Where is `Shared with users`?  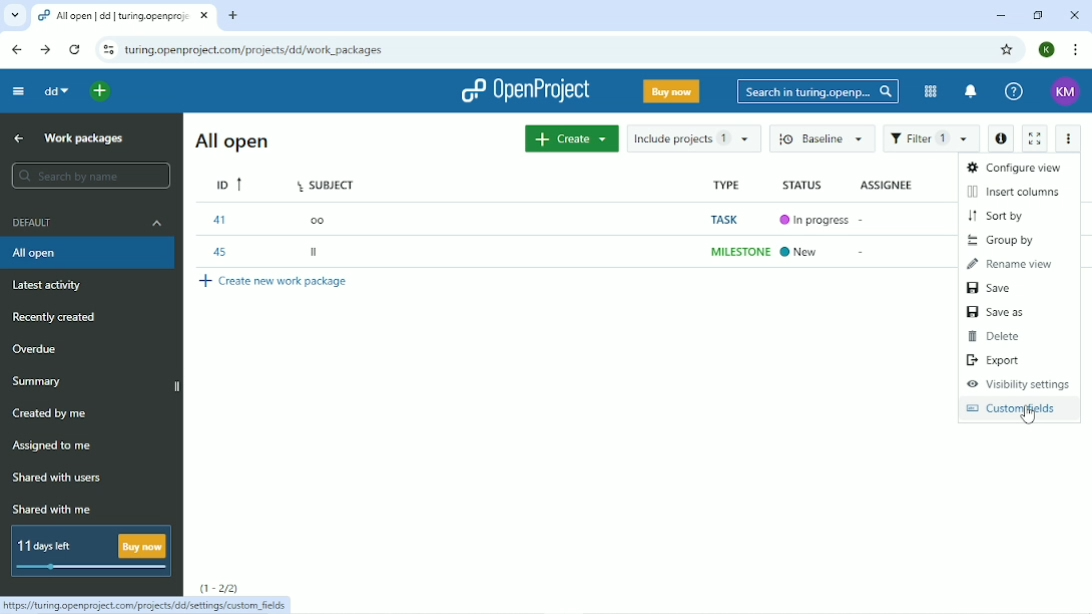
Shared with users is located at coordinates (56, 480).